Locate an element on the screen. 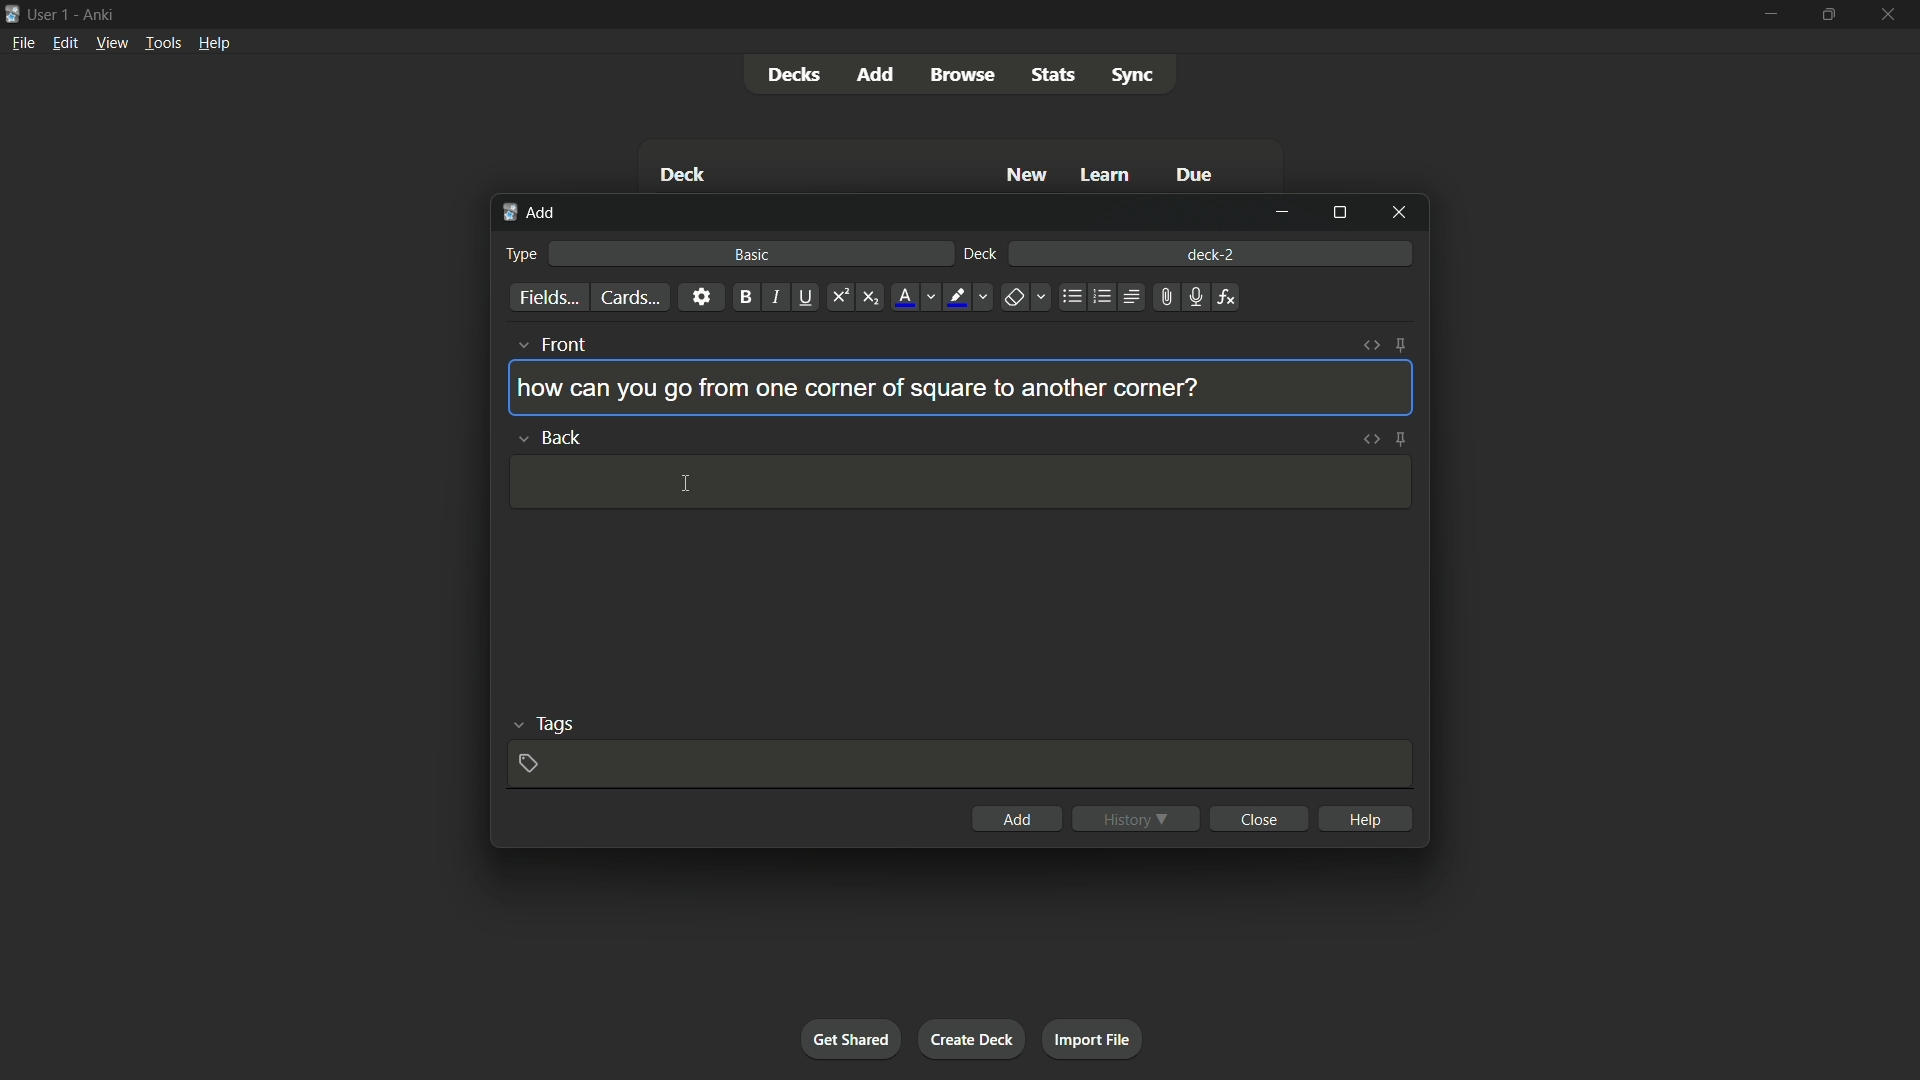  unordered list is located at coordinates (1069, 297).